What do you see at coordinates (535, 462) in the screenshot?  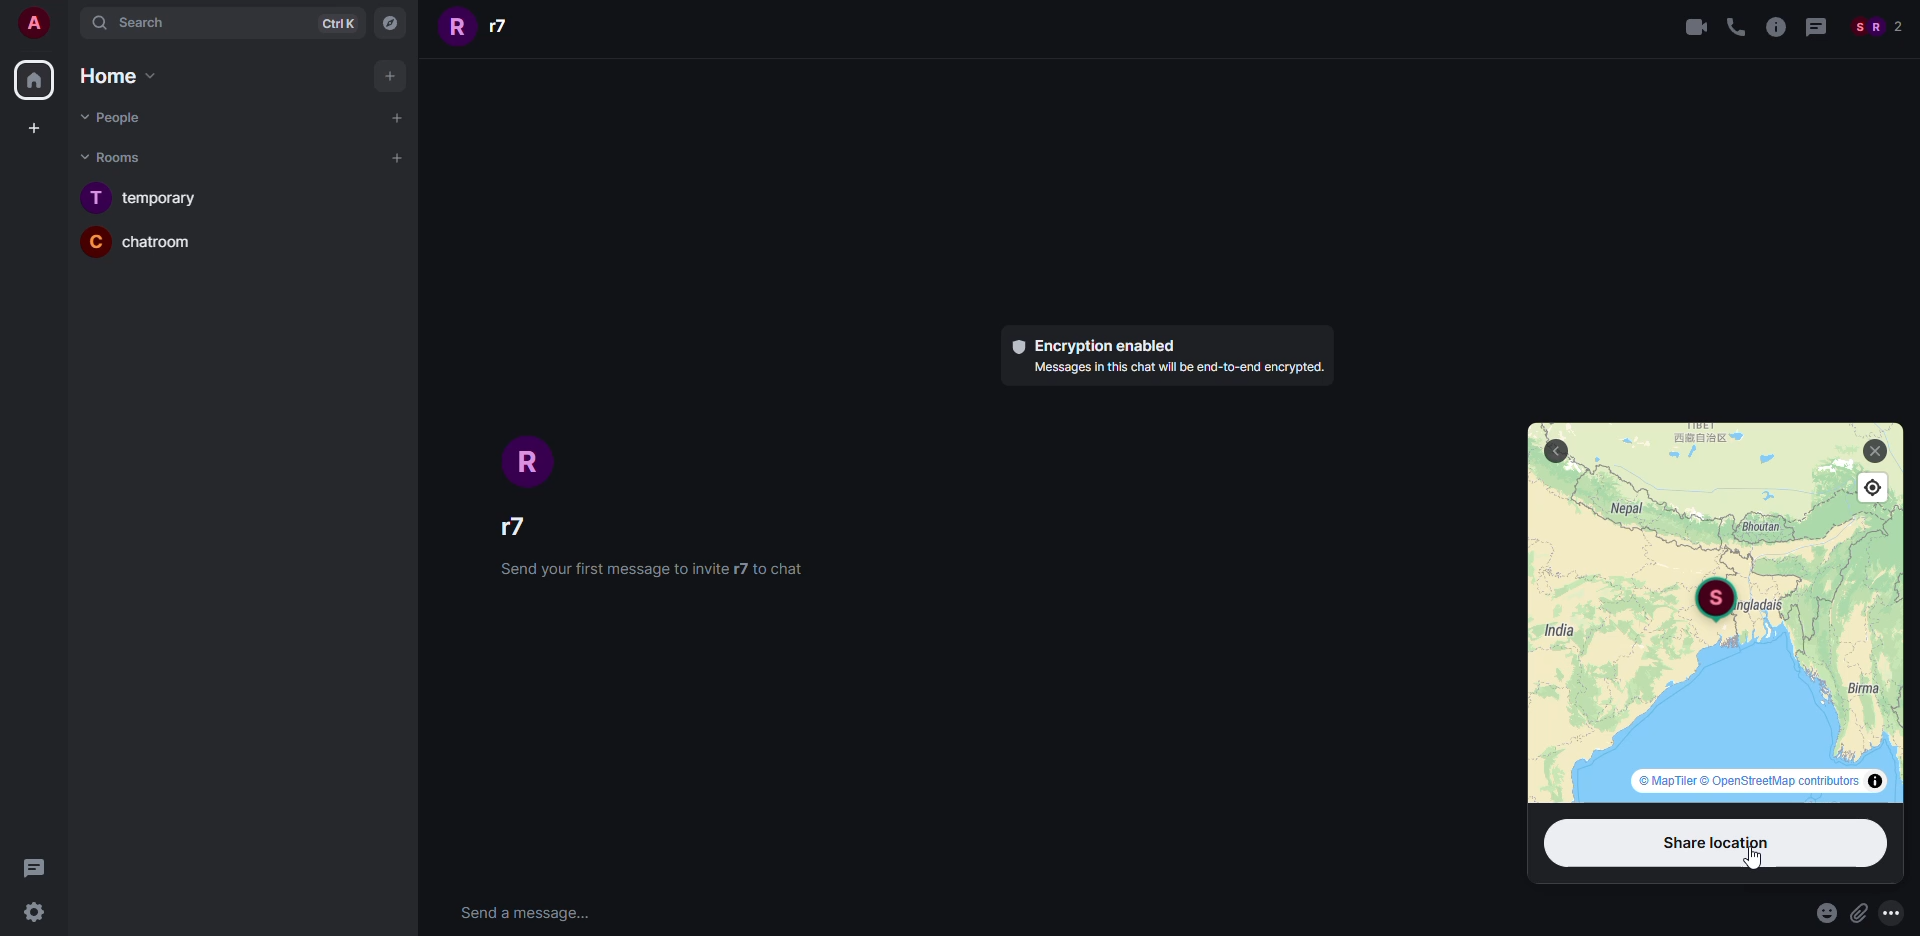 I see `Icon` at bounding box center [535, 462].